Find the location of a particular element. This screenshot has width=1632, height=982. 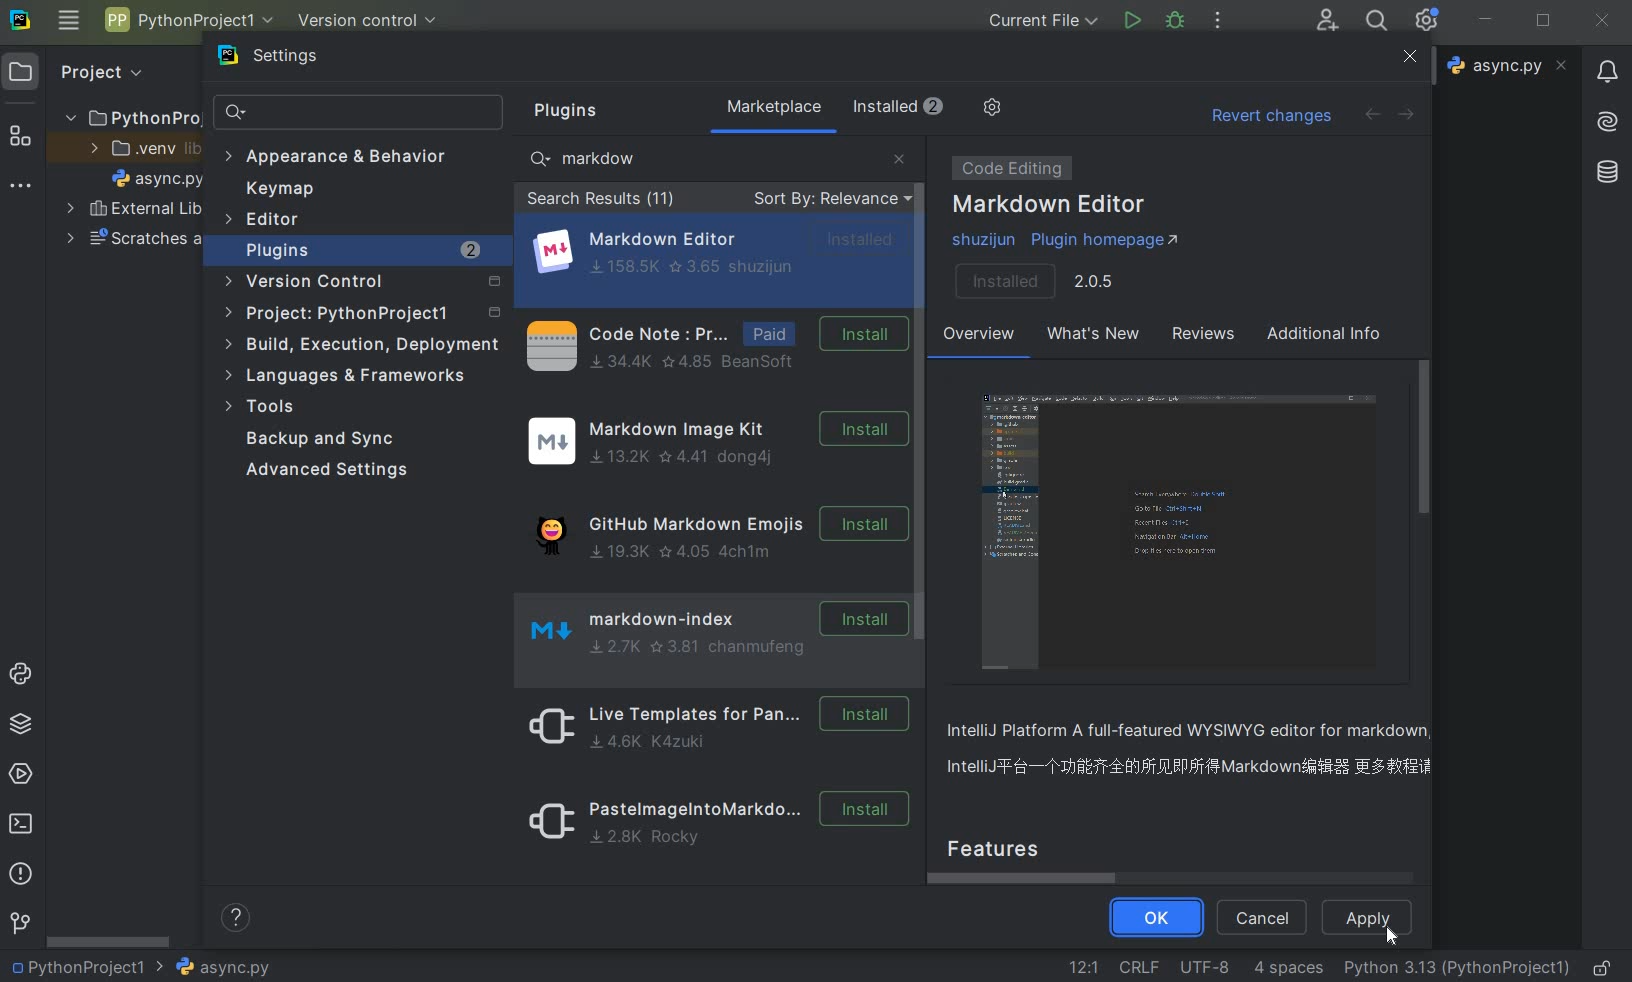

settings is located at coordinates (287, 60).